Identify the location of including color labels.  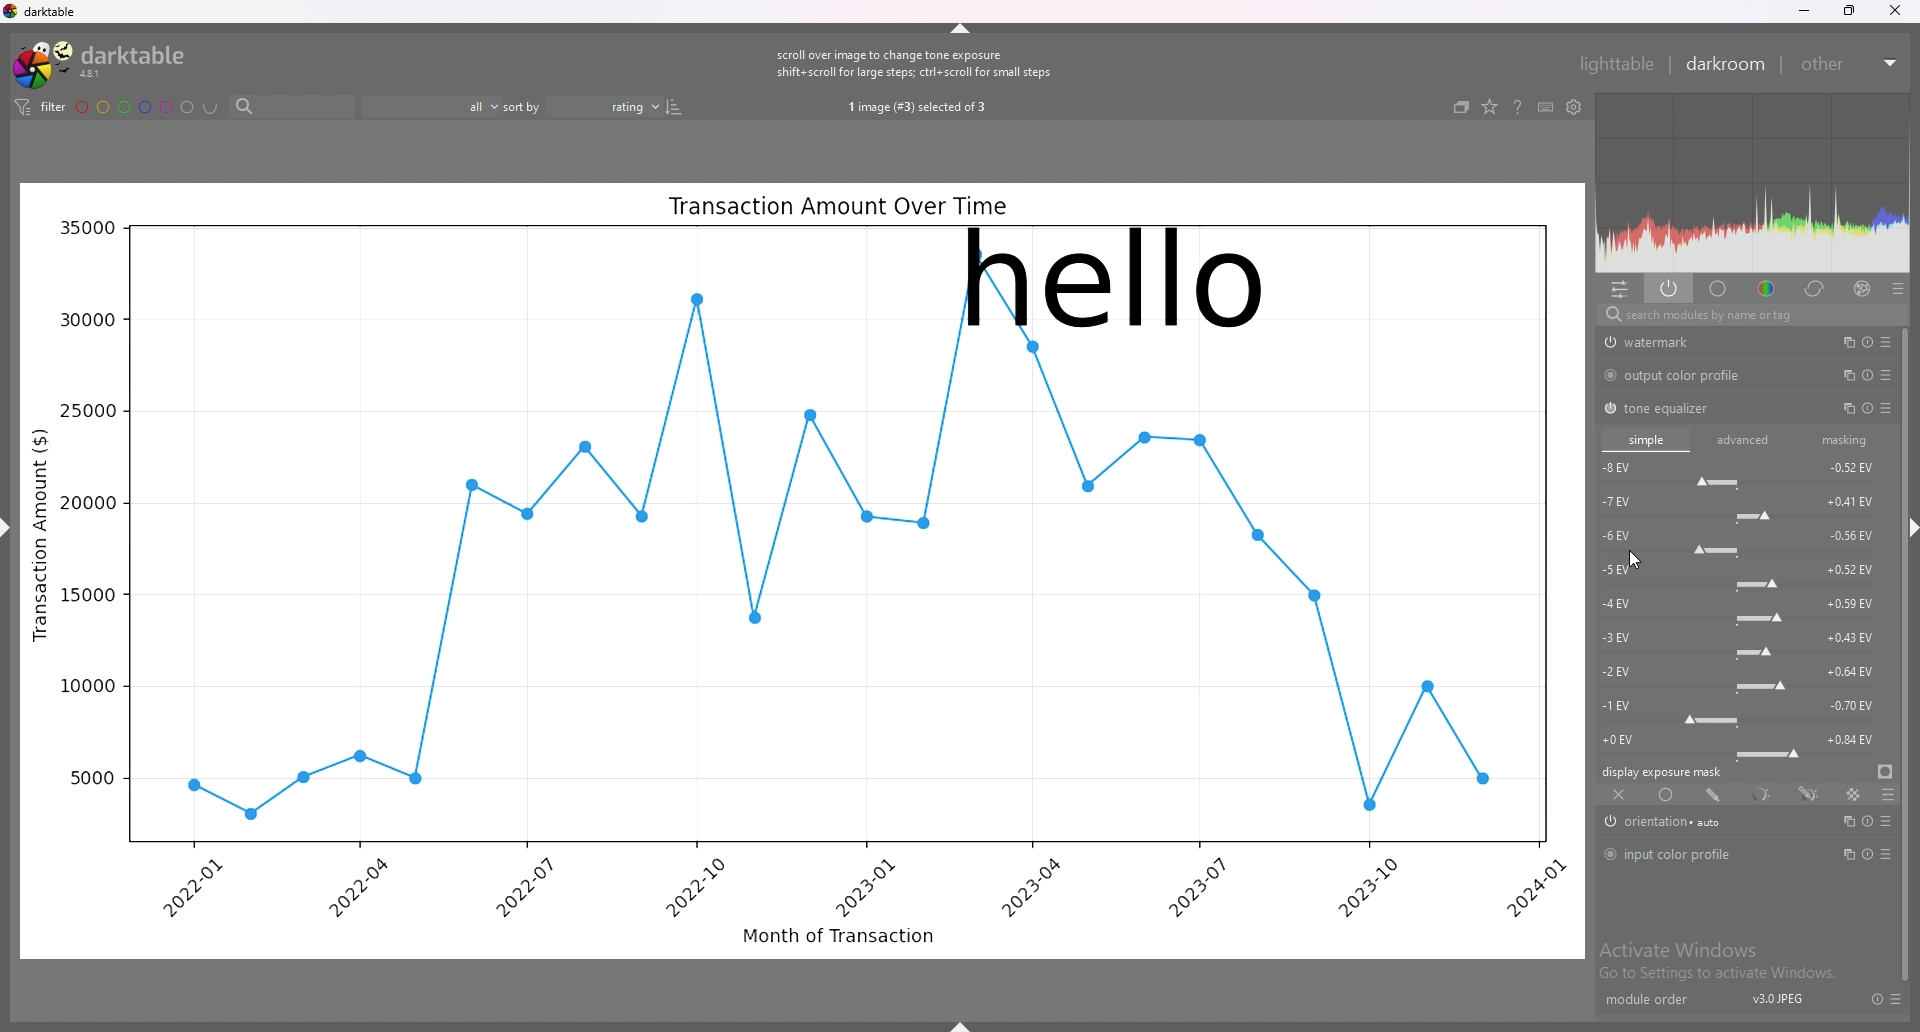
(211, 108).